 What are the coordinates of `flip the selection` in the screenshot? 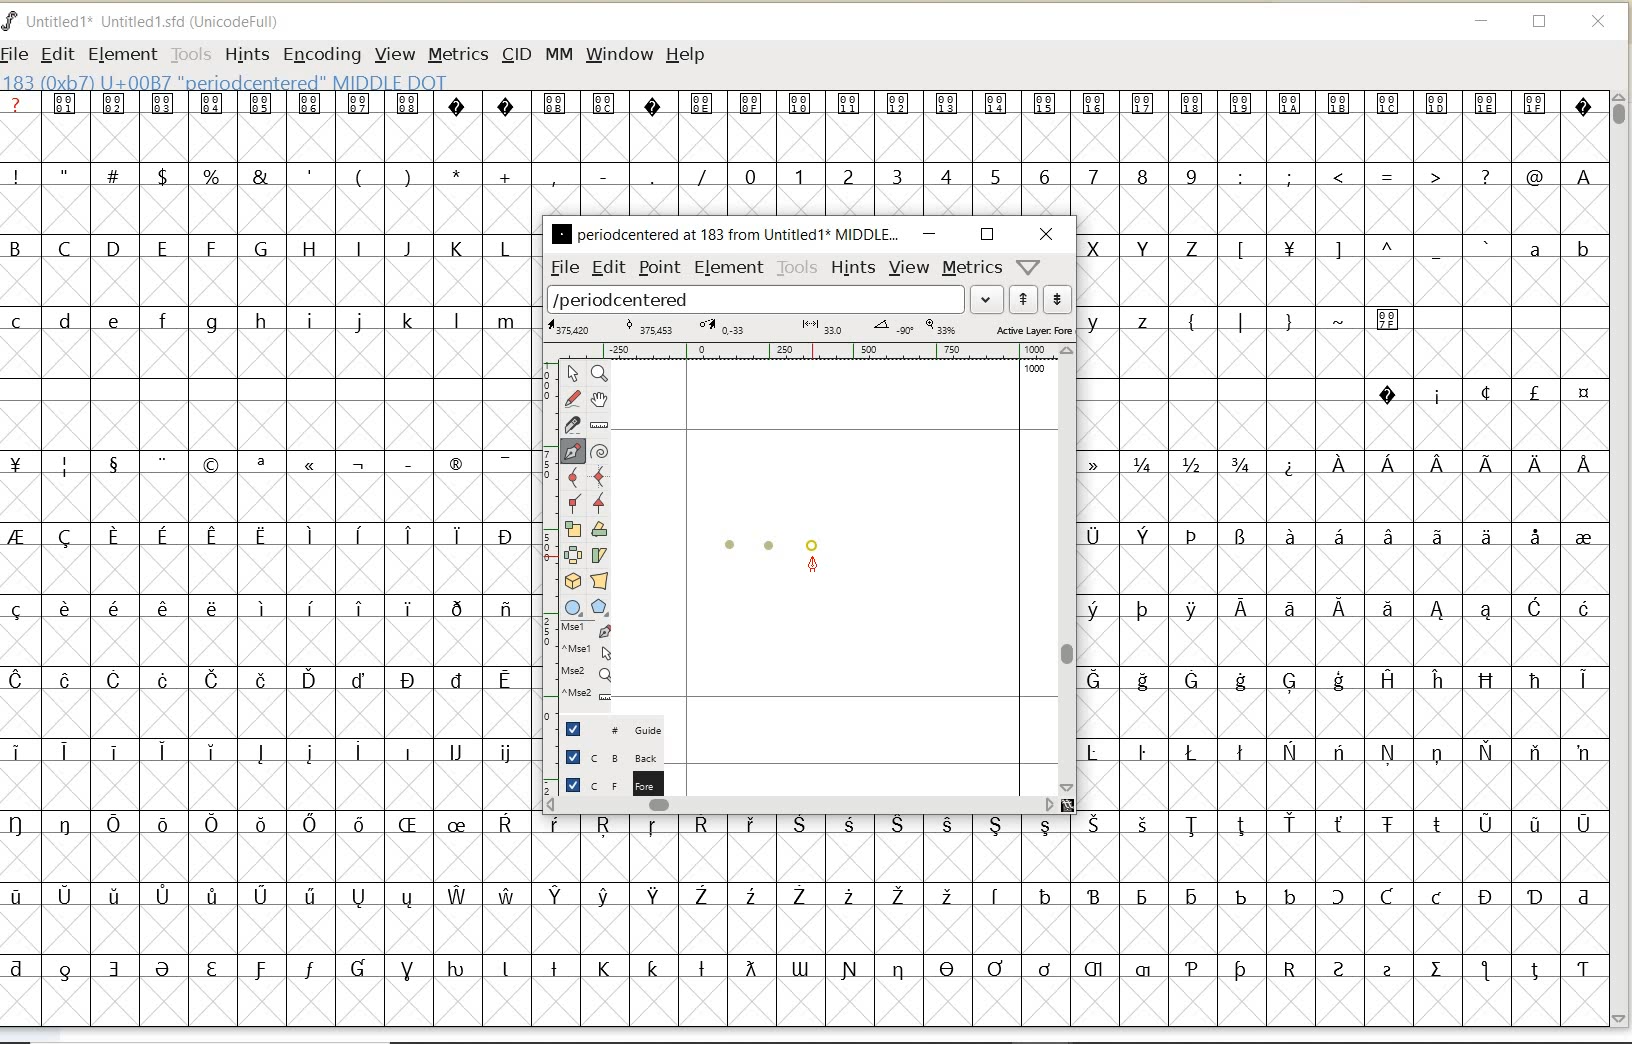 It's located at (574, 555).